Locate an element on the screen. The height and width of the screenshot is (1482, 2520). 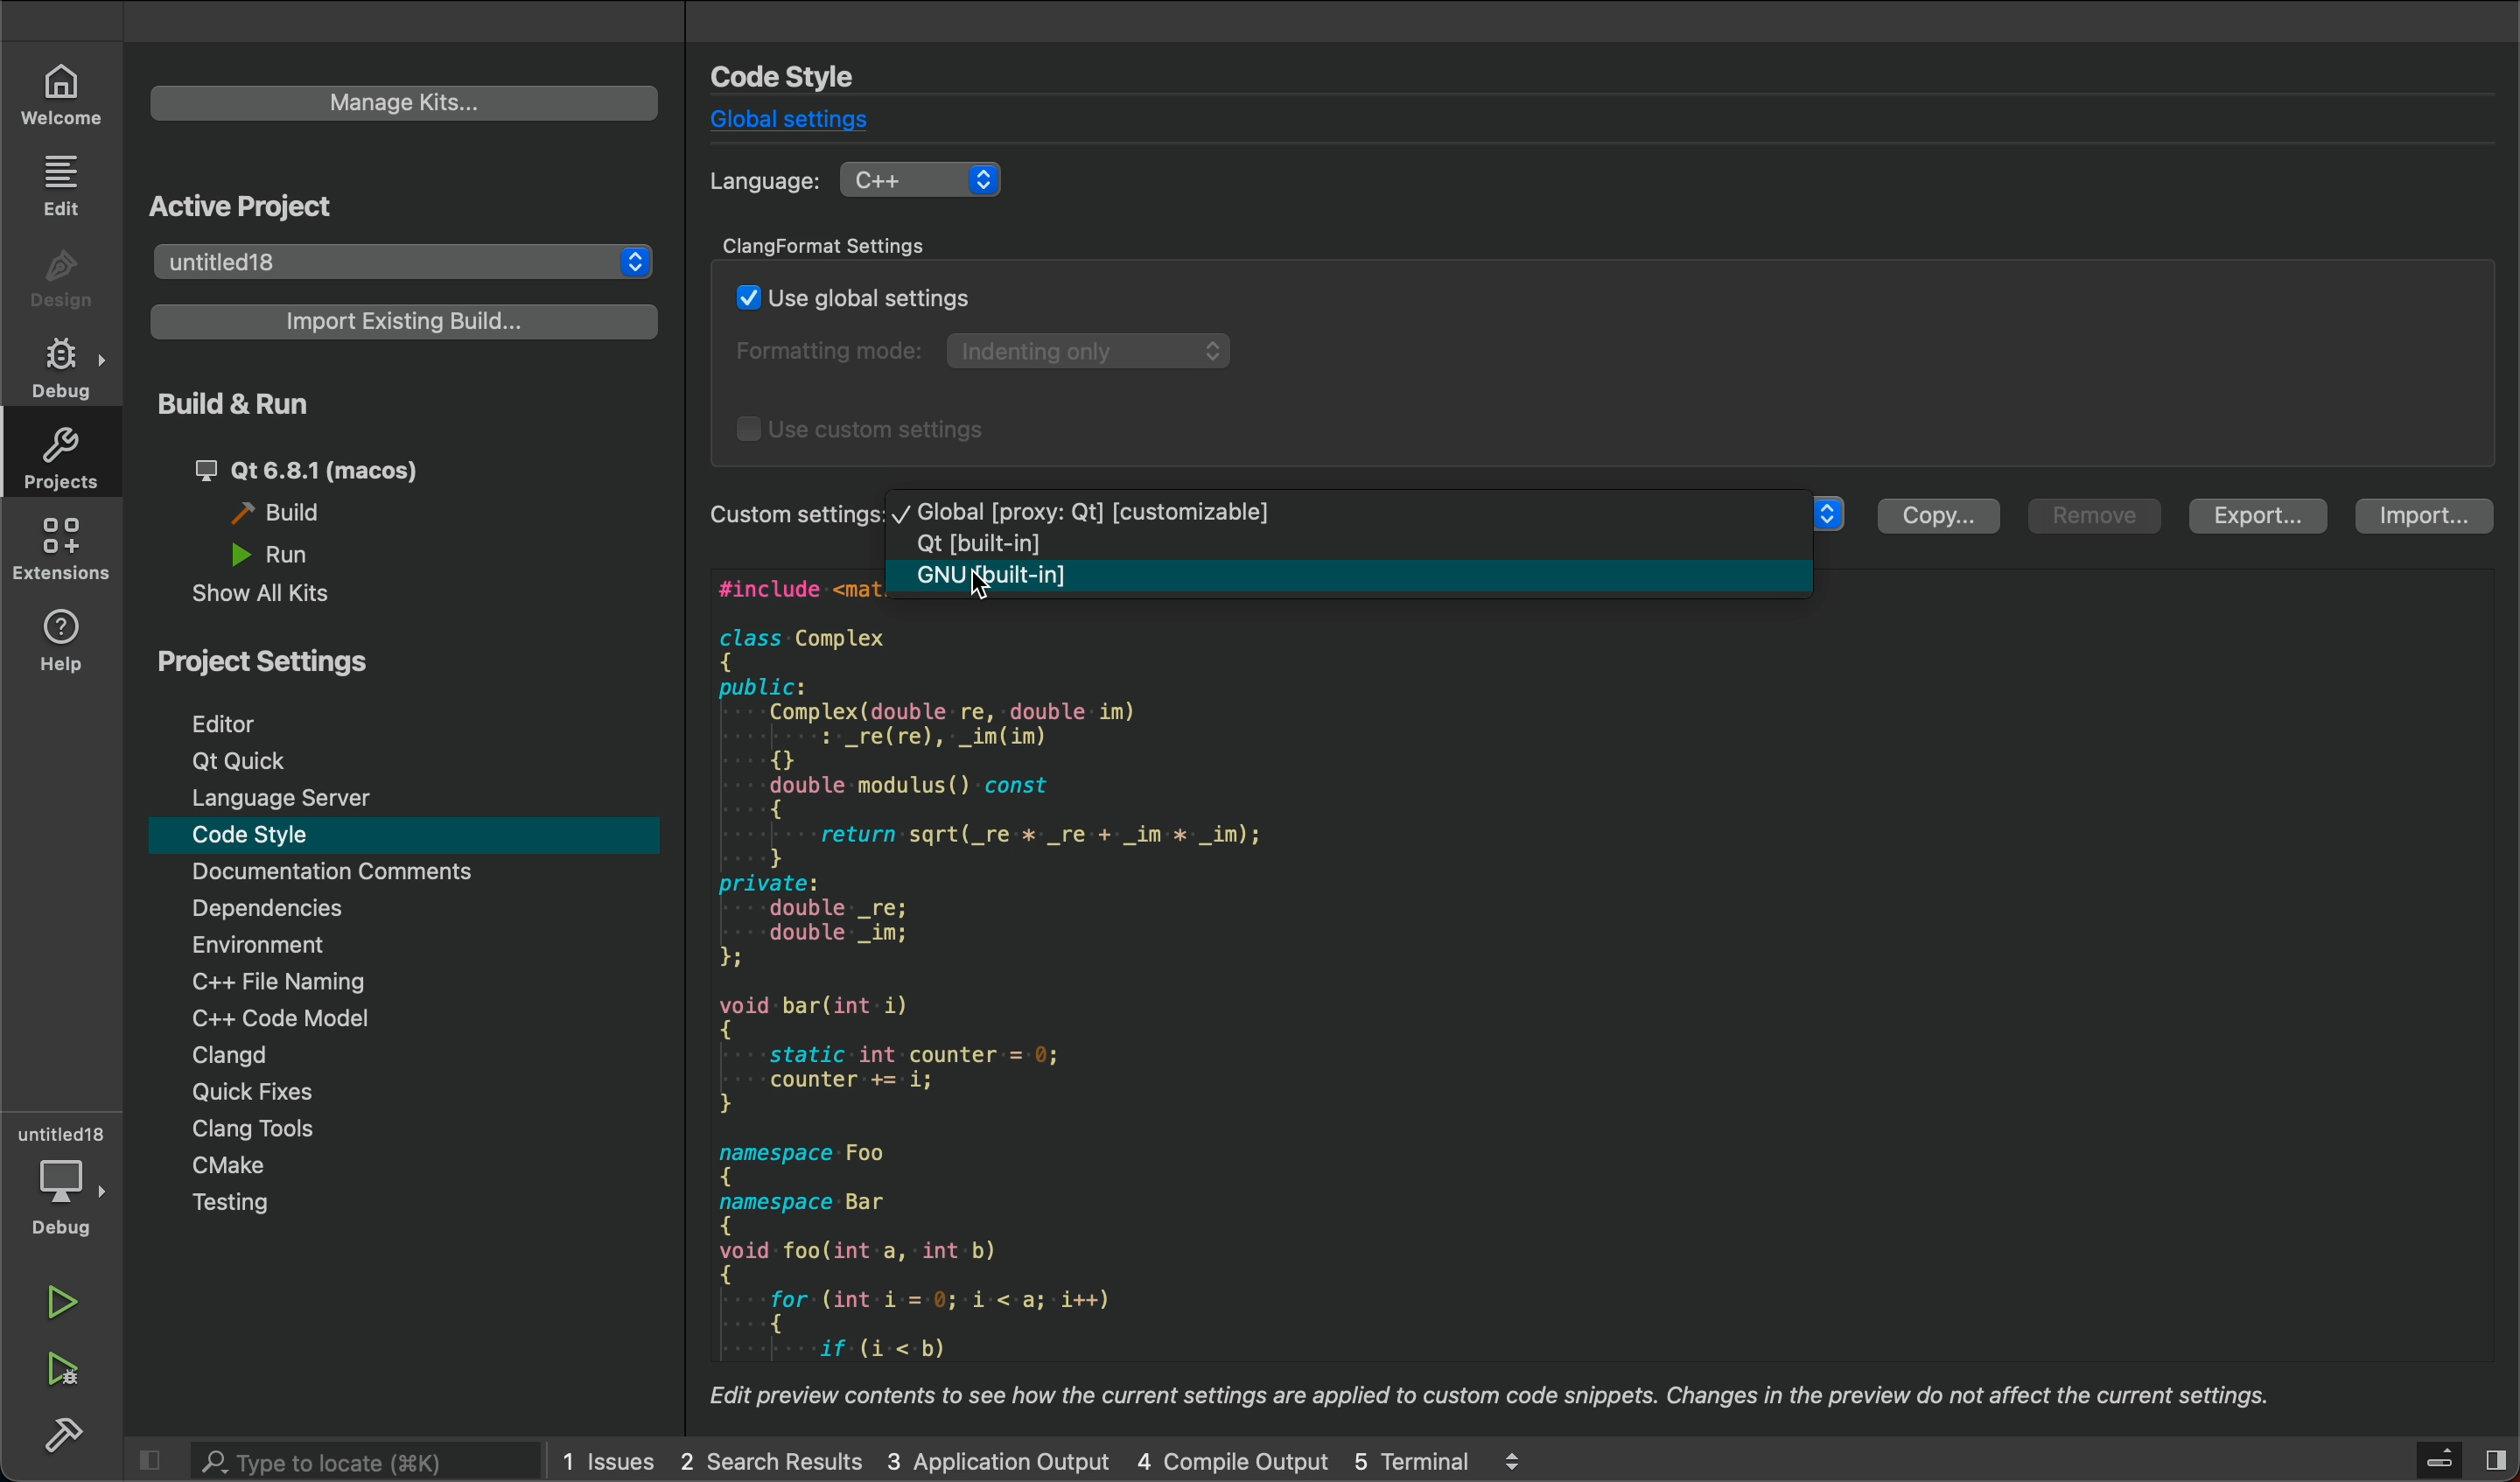
code style is located at coordinates (793, 75).